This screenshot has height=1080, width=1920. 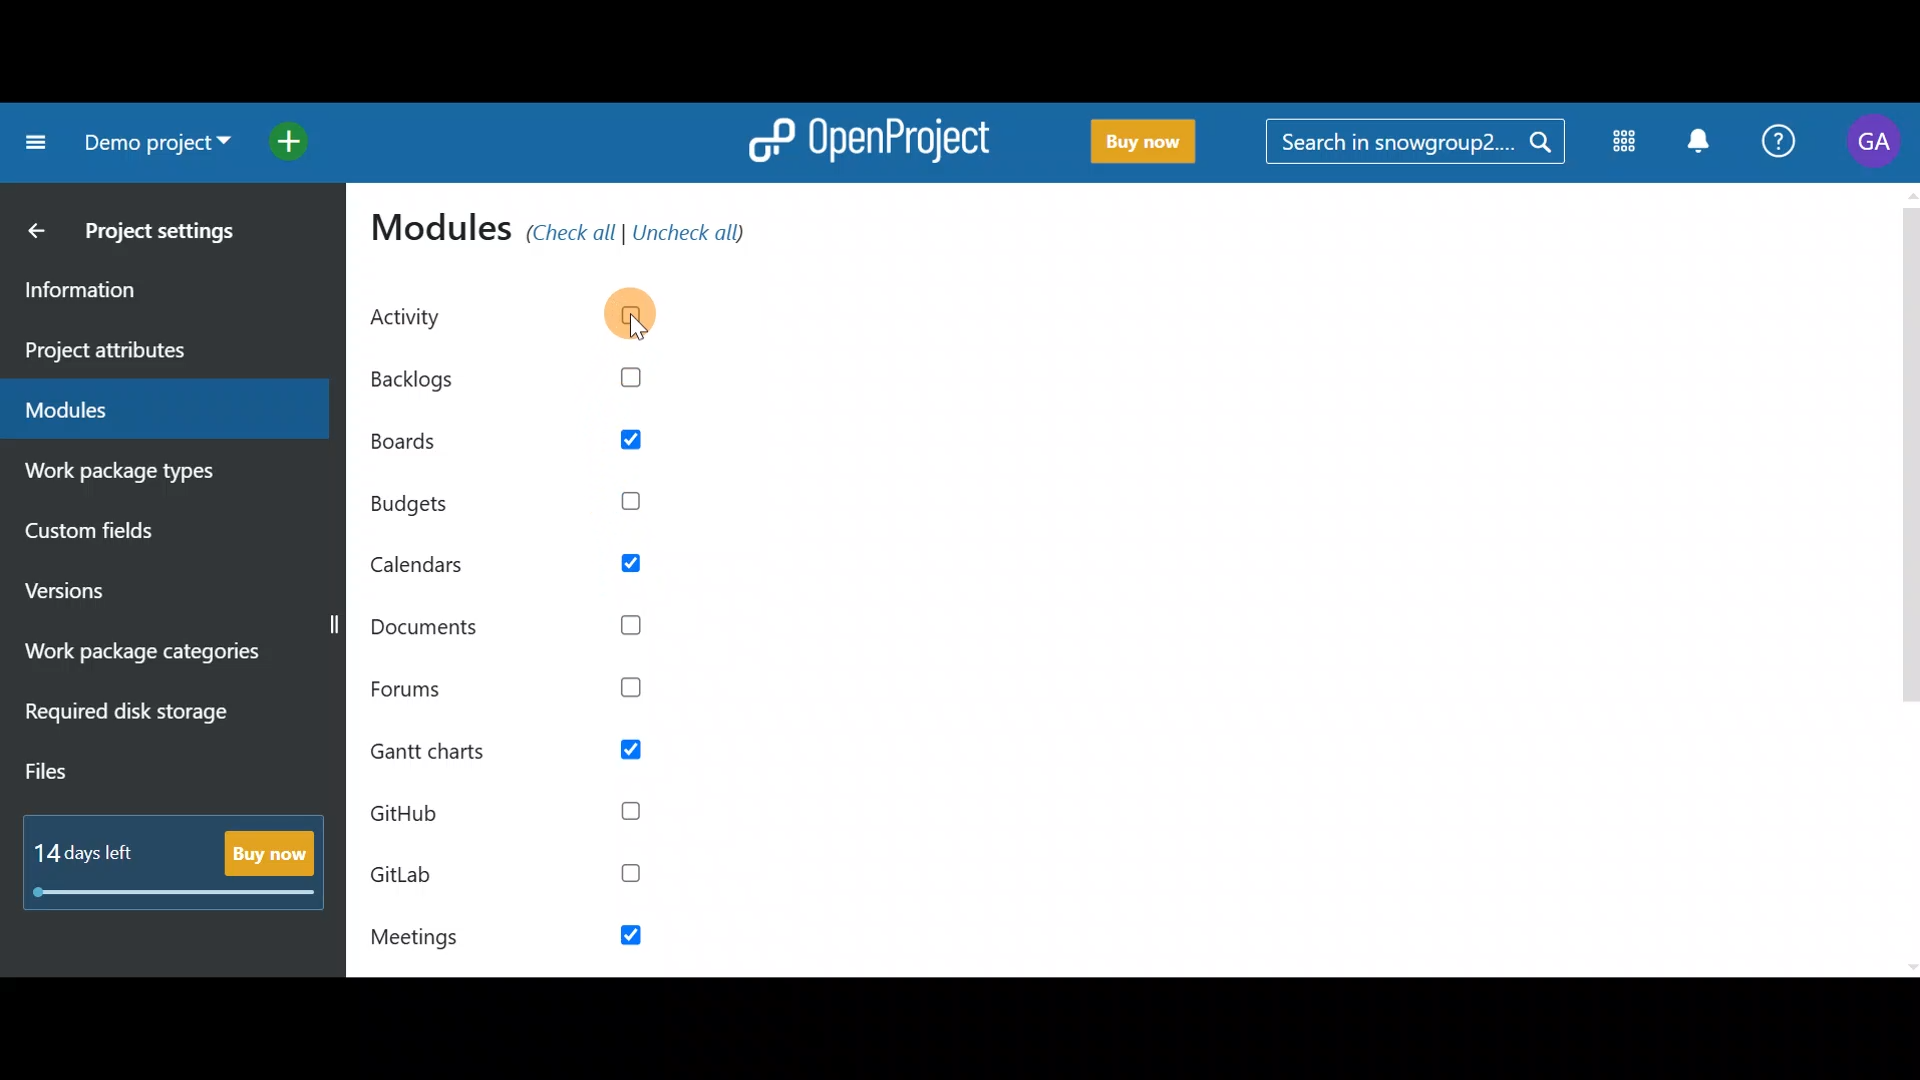 I want to click on Scroll bar, so click(x=1907, y=579).